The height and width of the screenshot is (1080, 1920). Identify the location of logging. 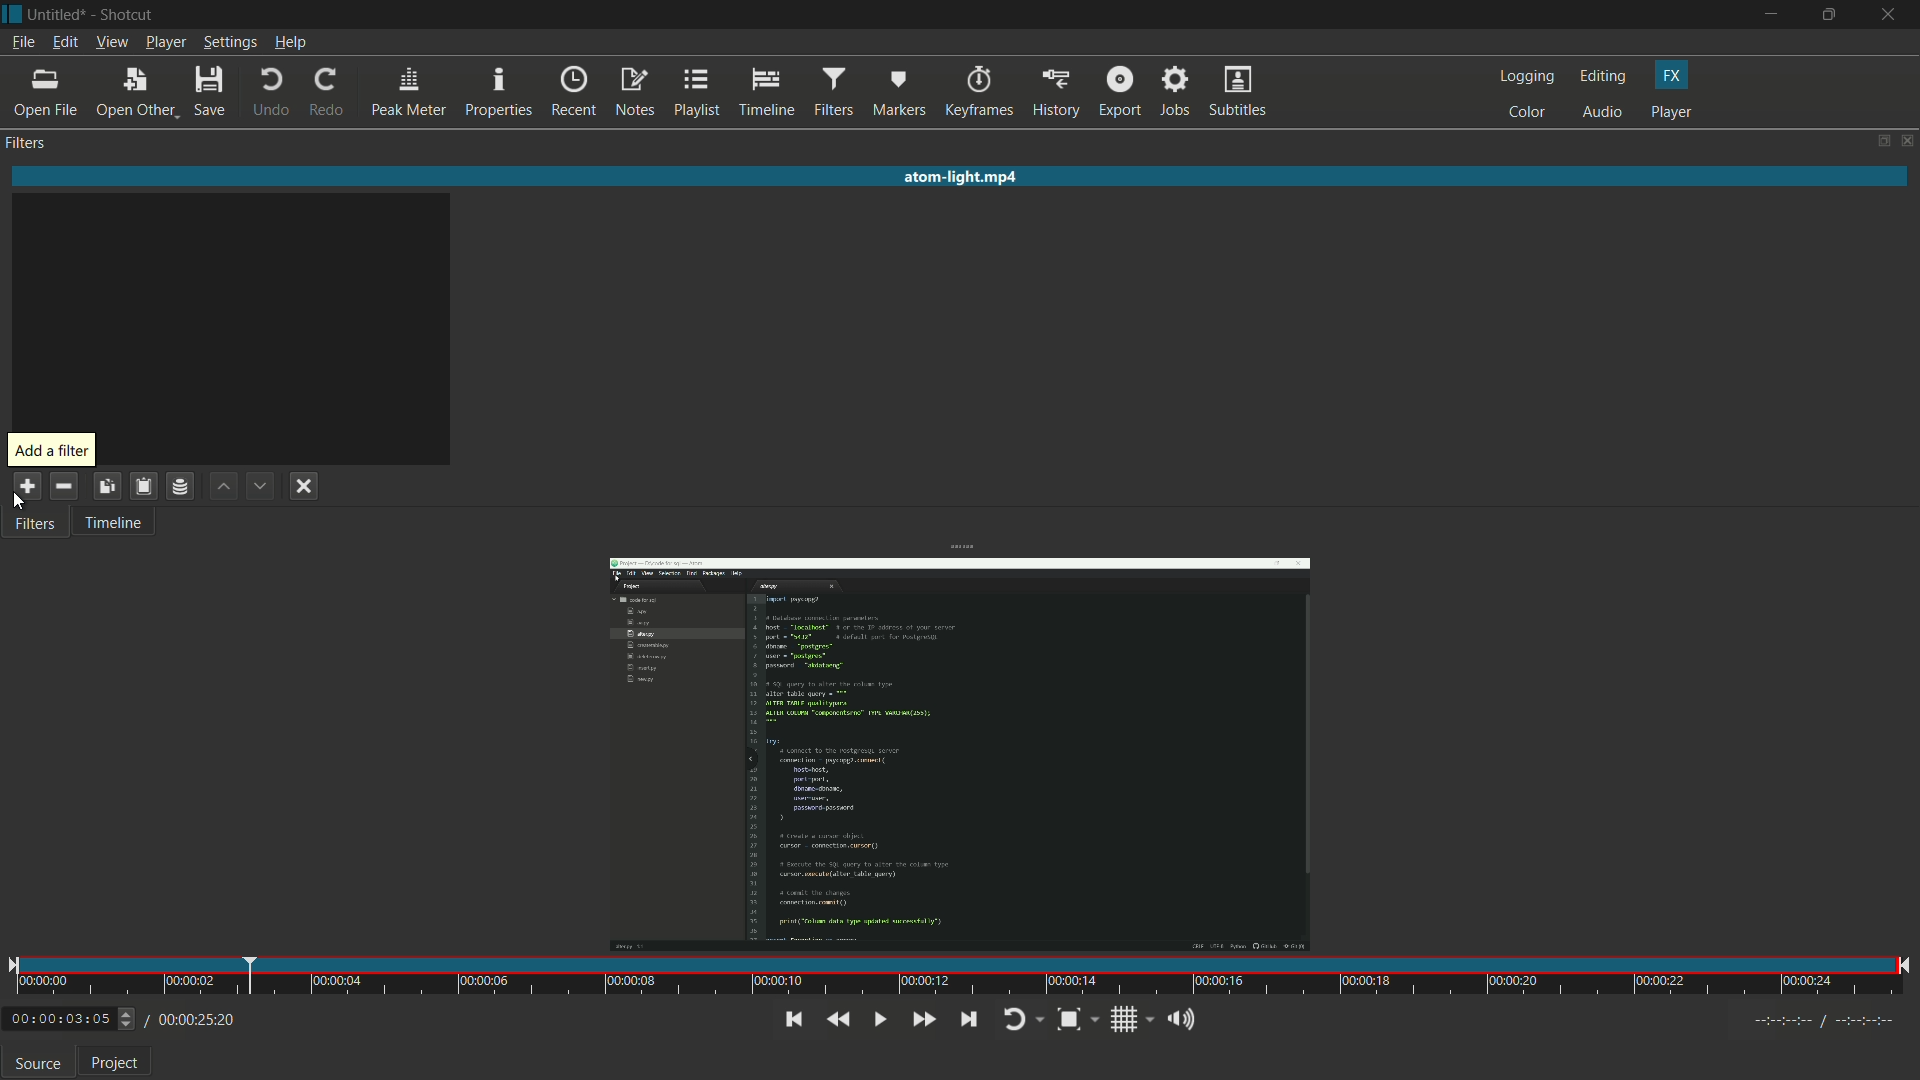
(1525, 78).